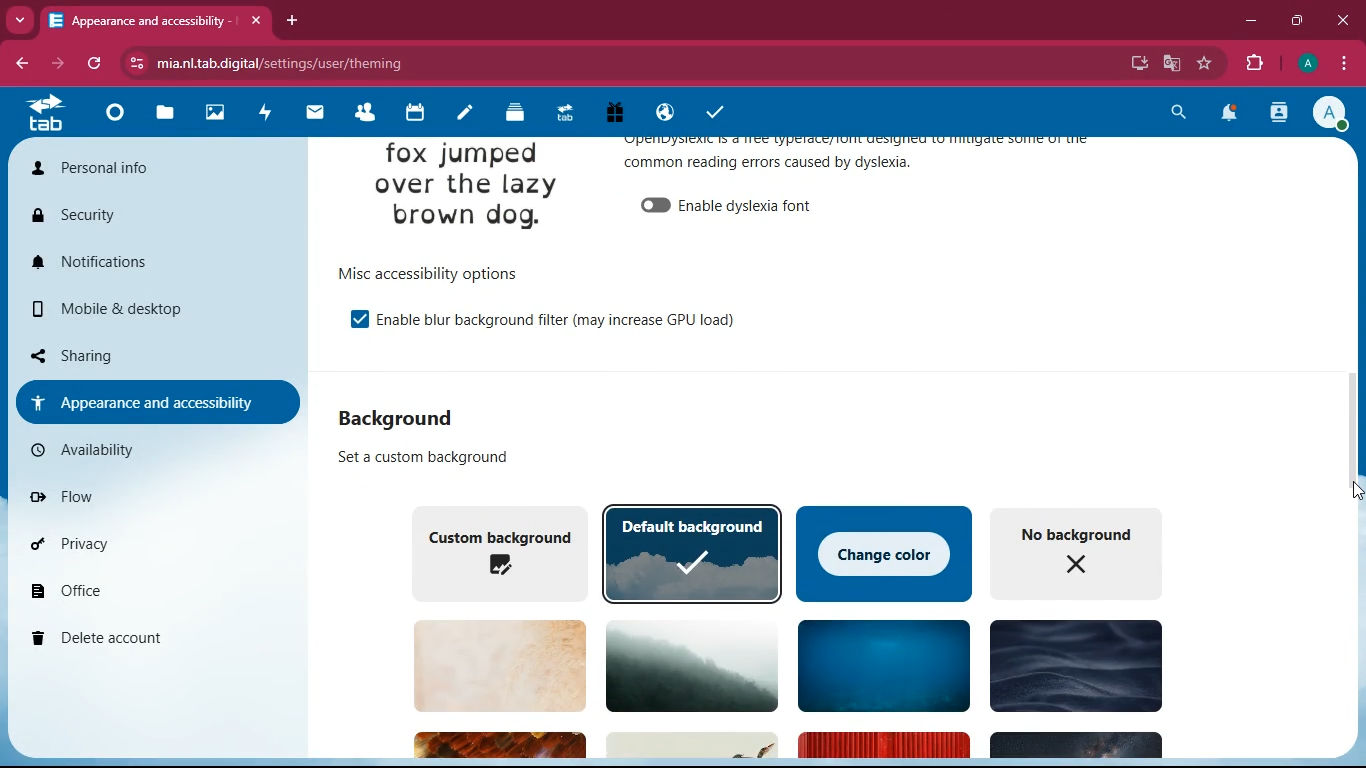 This screenshot has height=768, width=1366. I want to click on background, so click(406, 417).